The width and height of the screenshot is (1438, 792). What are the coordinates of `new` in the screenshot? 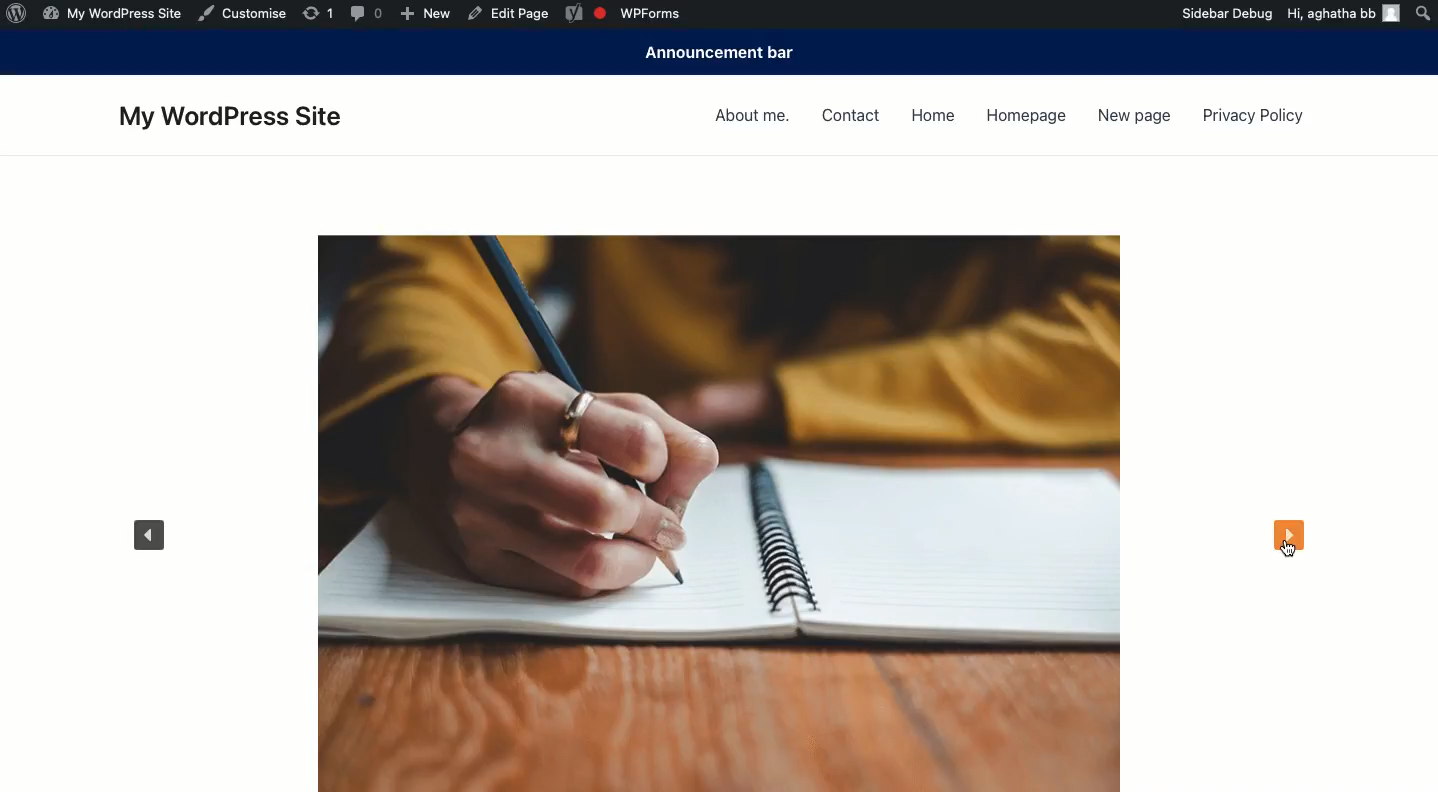 It's located at (427, 14).